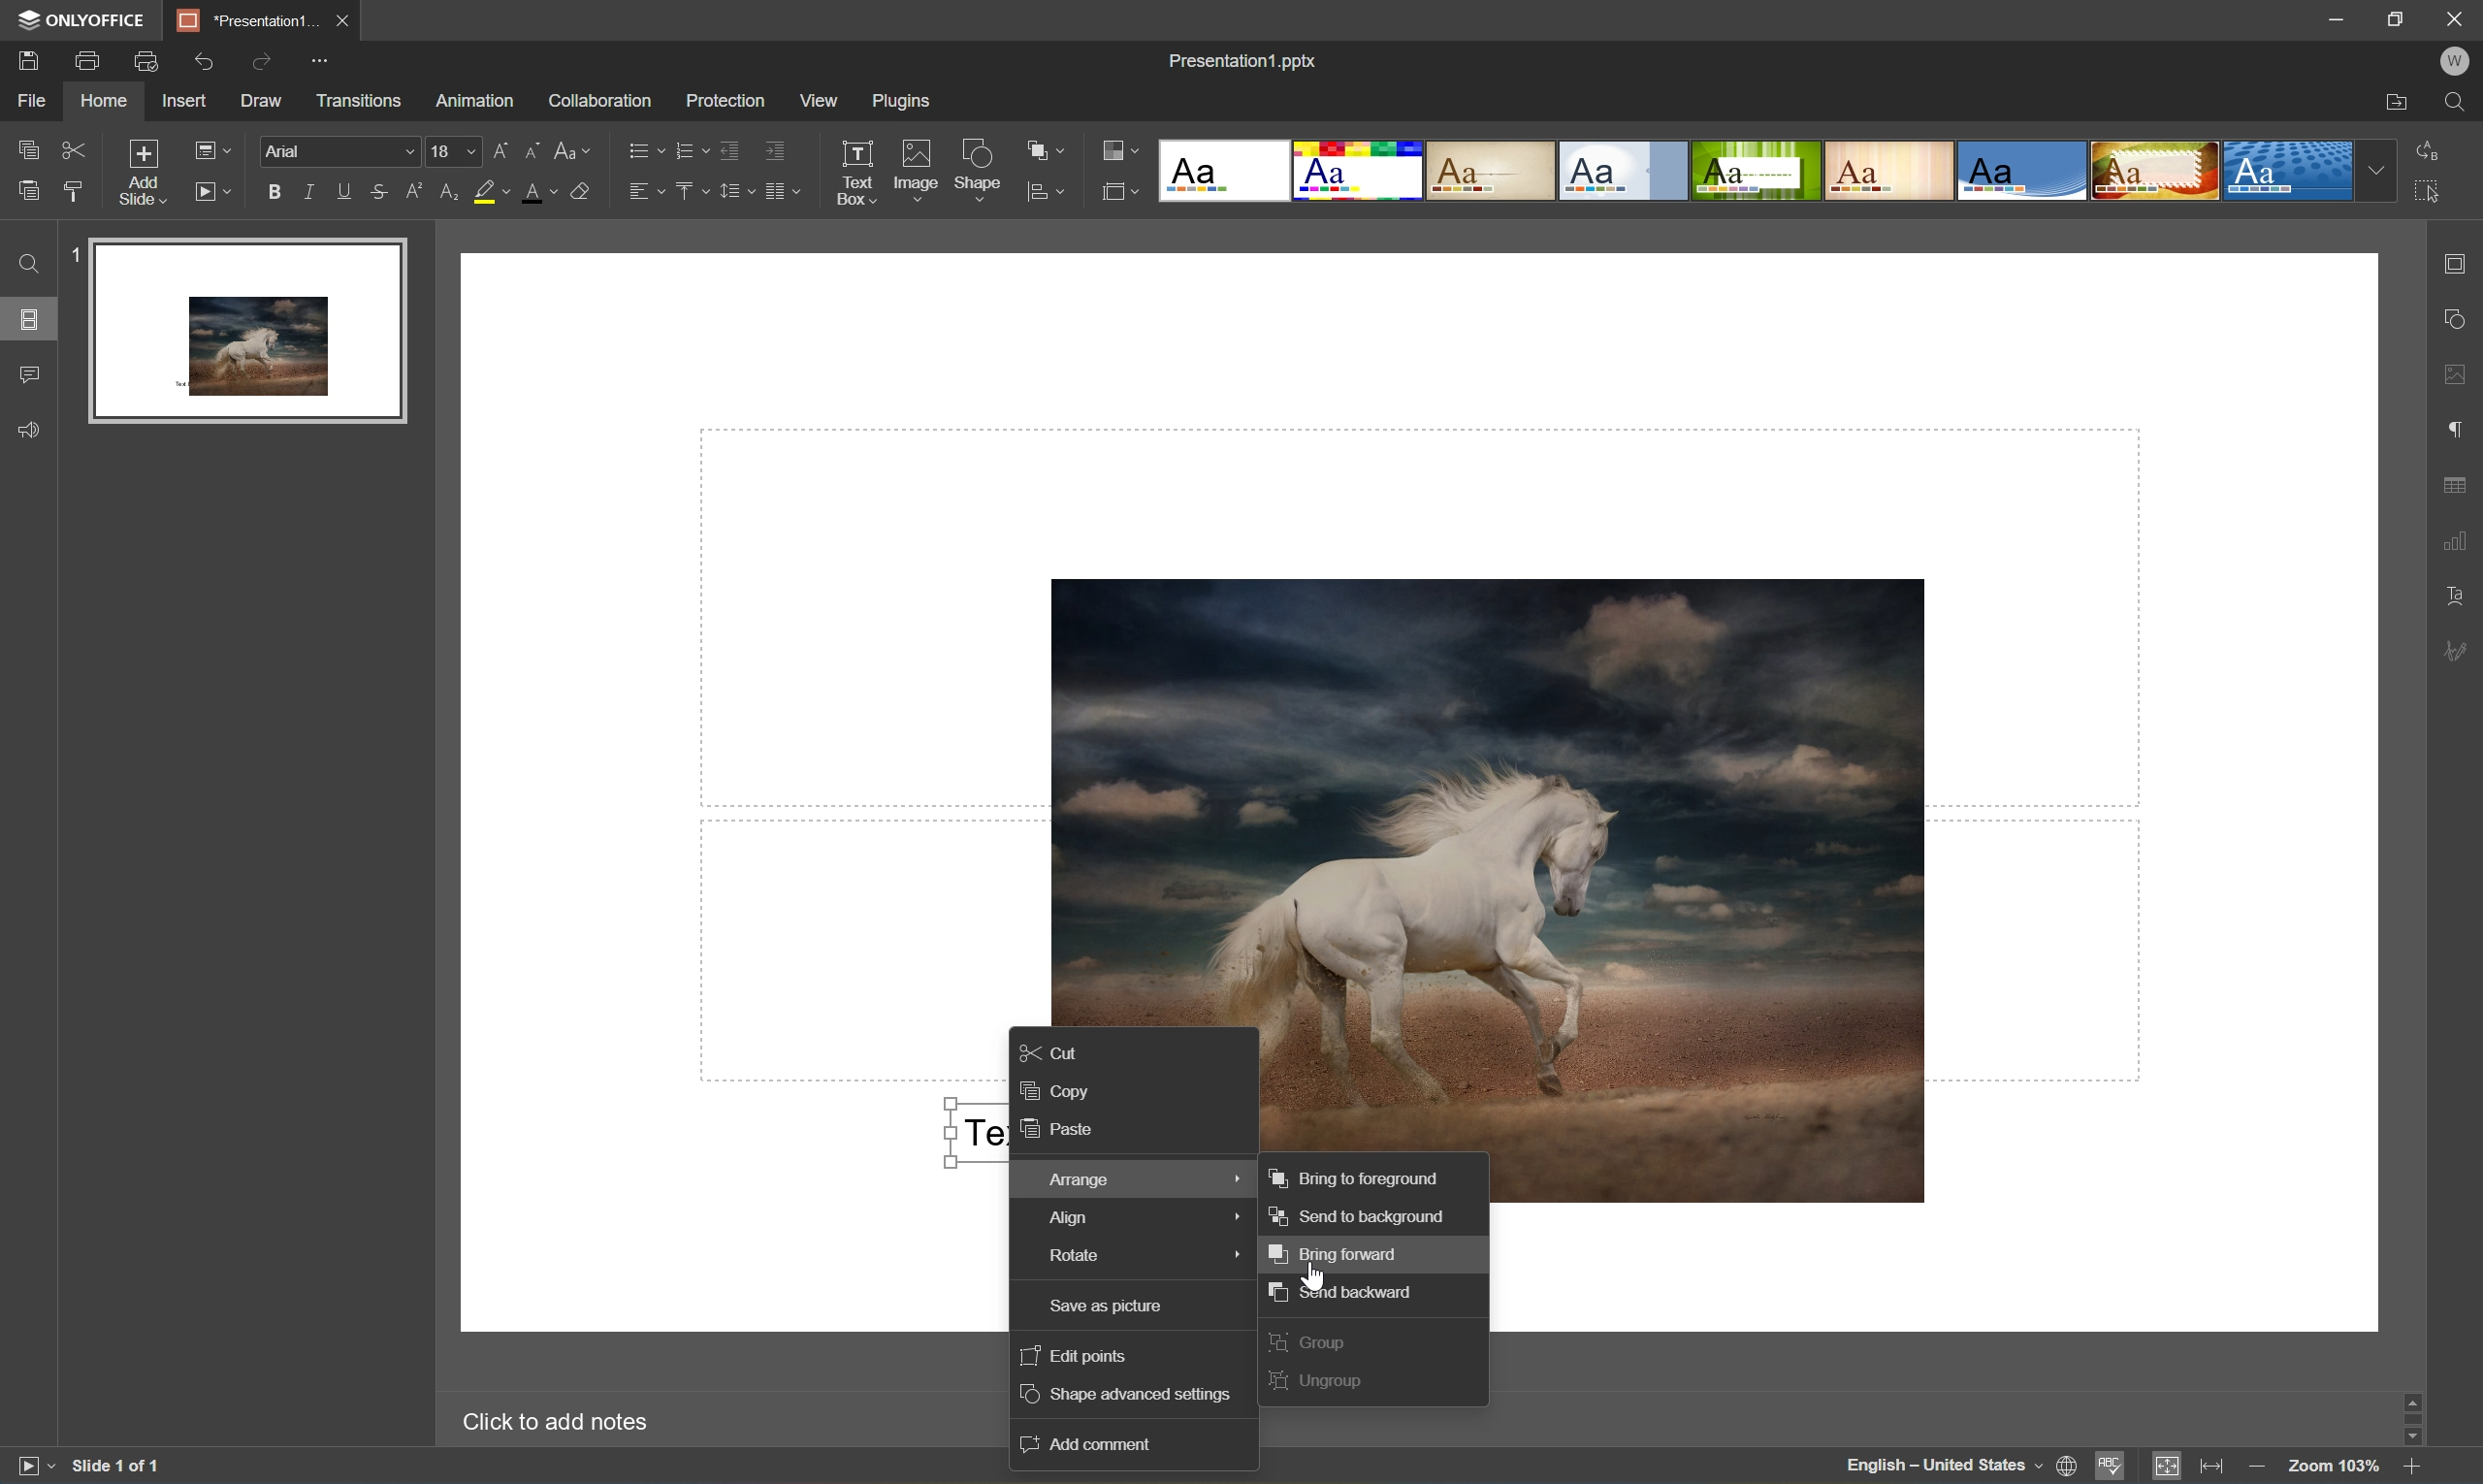  I want to click on Text Box, so click(854, 172).